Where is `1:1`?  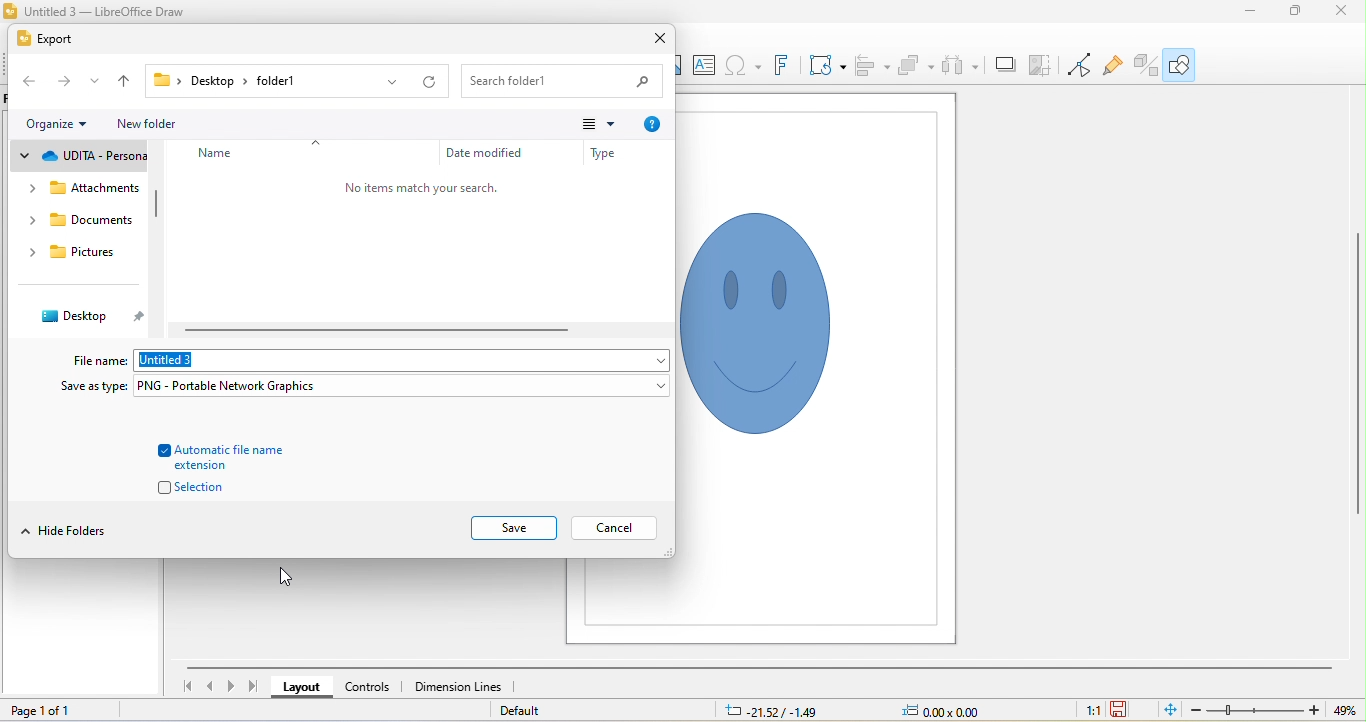
1:1 is located at coordinates (1092, 709).